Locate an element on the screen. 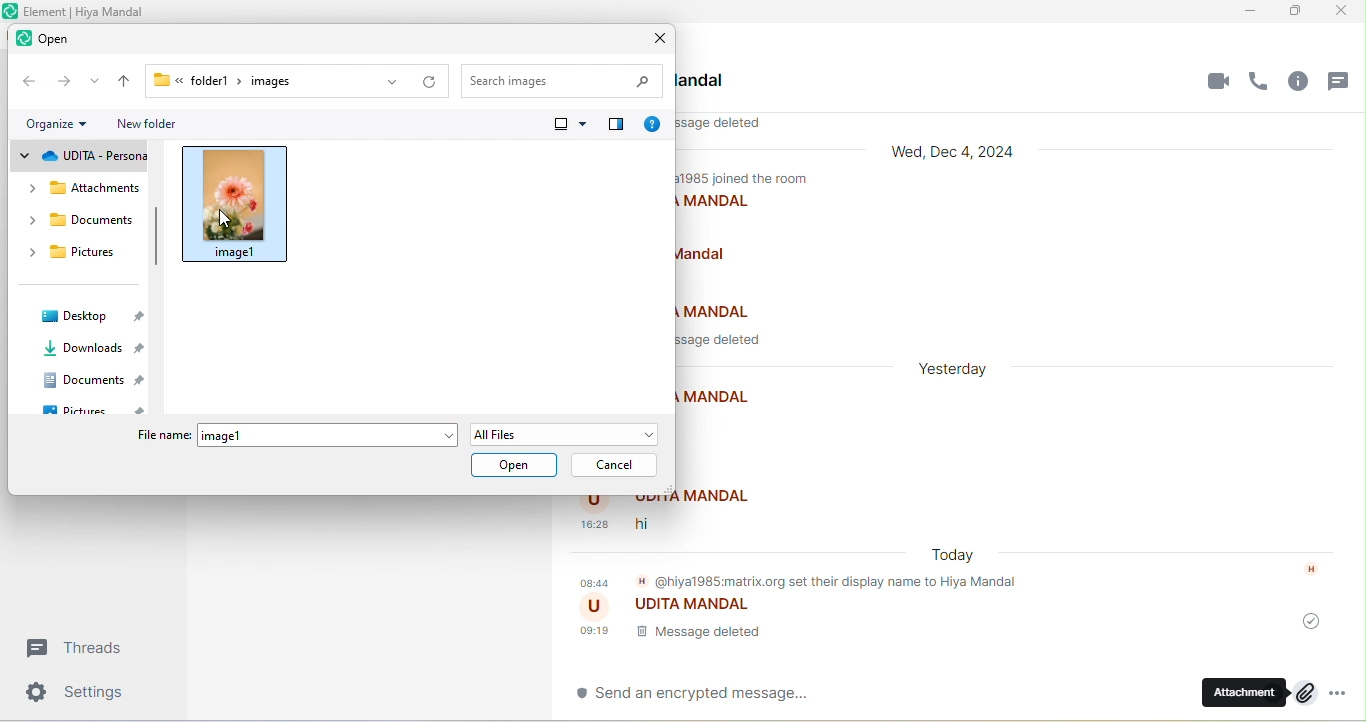  file name is located at coordinates (327, 436).